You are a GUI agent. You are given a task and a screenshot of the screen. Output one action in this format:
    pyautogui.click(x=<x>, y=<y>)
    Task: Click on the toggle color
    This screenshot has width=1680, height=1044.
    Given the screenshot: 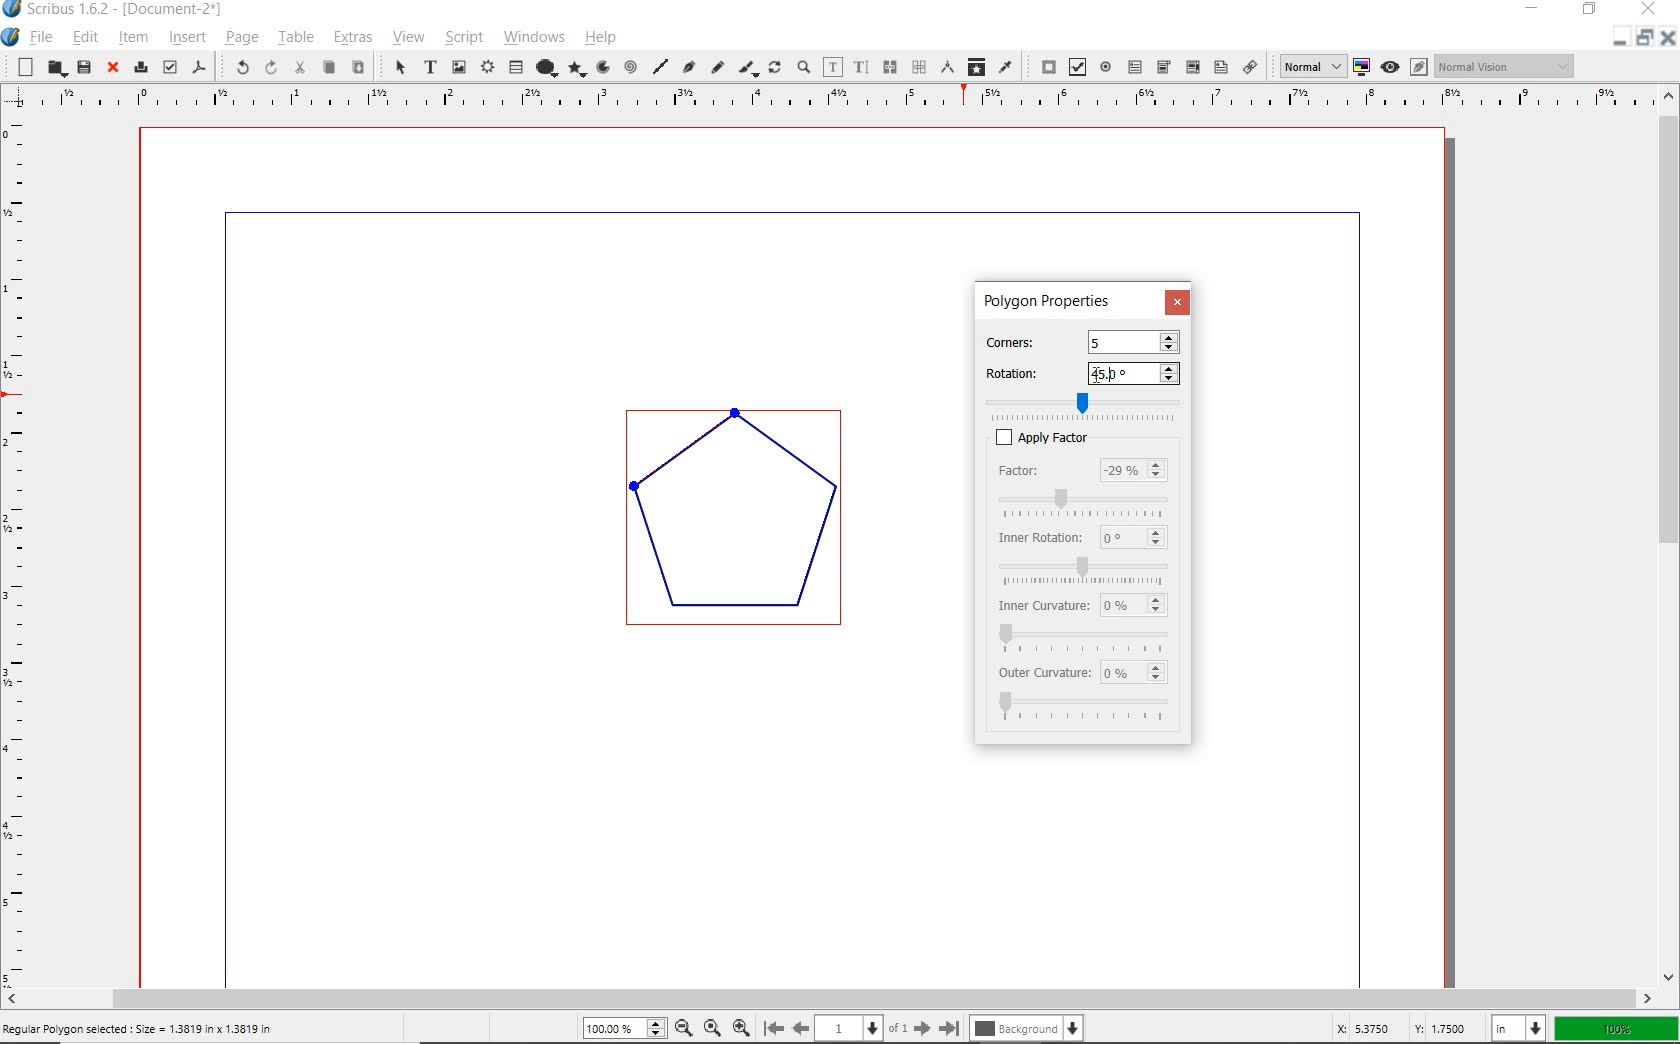 What is the action you would take?
    pyautogui.click(x=1363, y=66)
    